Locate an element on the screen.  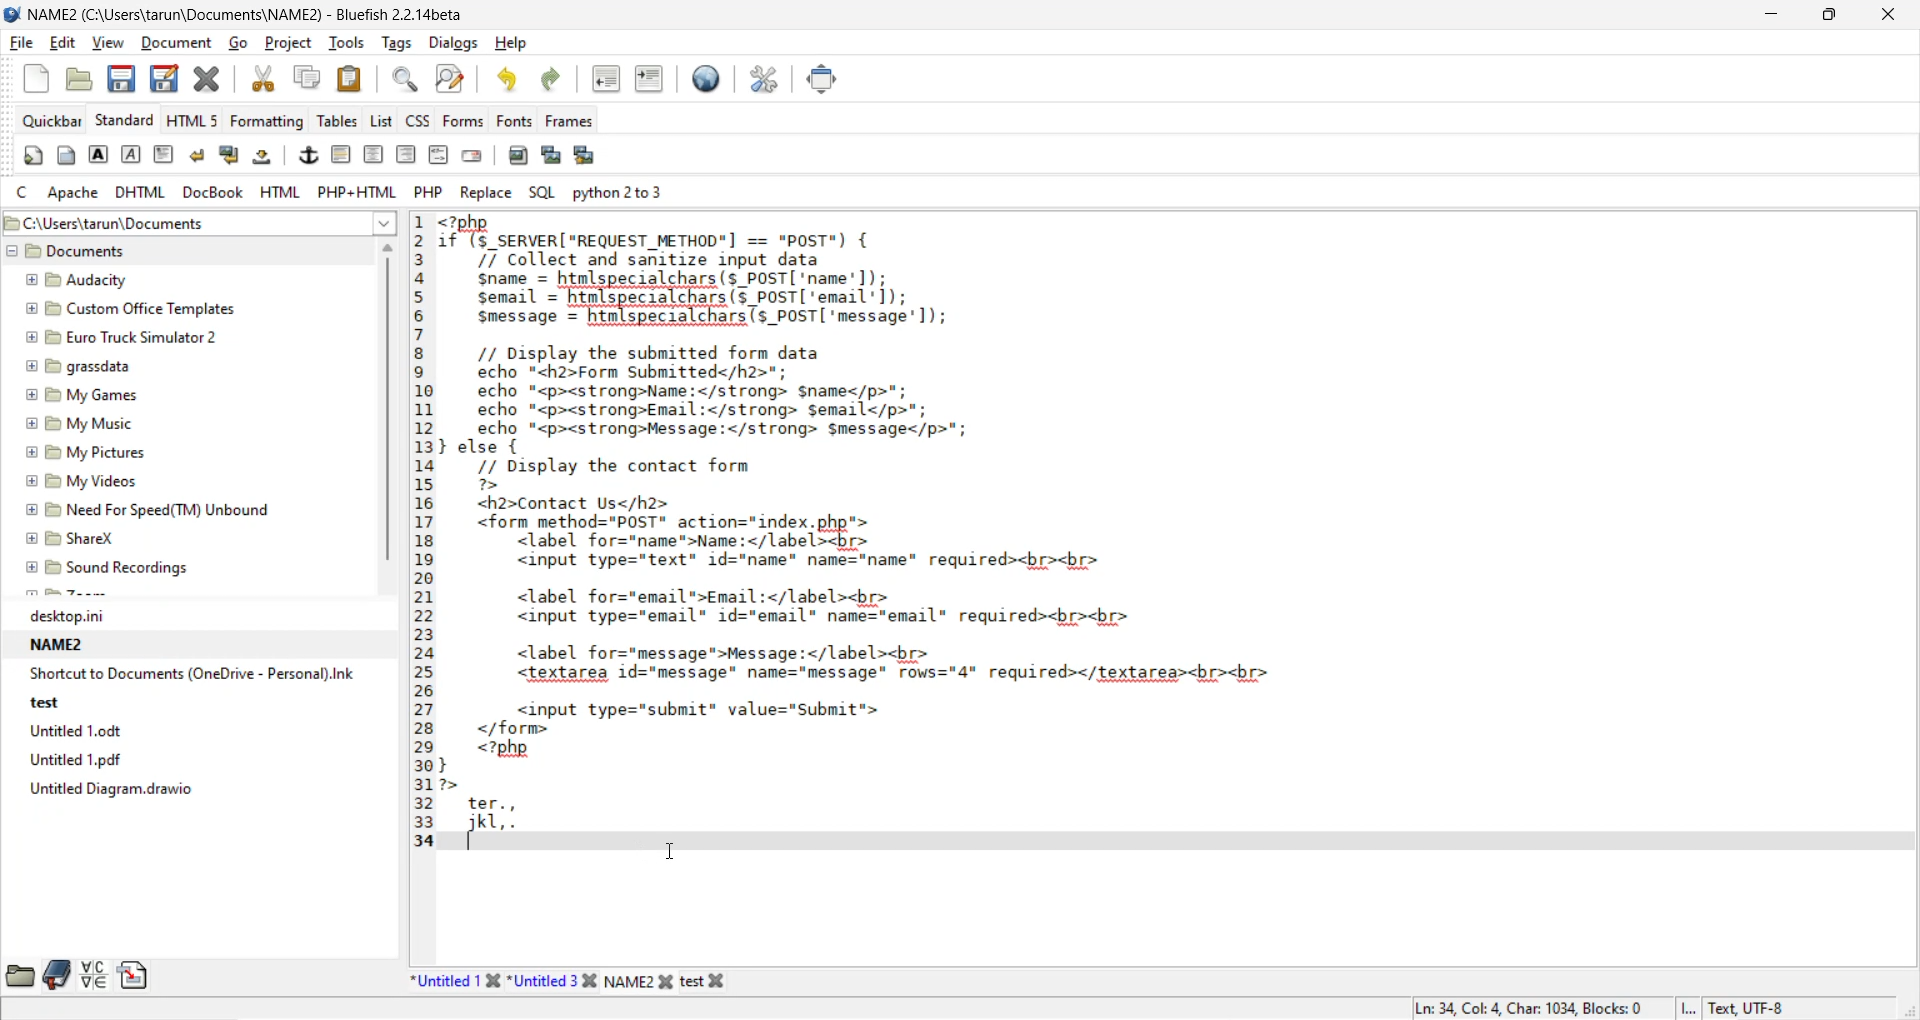
ShareX. is located at coordinates (77, 539).